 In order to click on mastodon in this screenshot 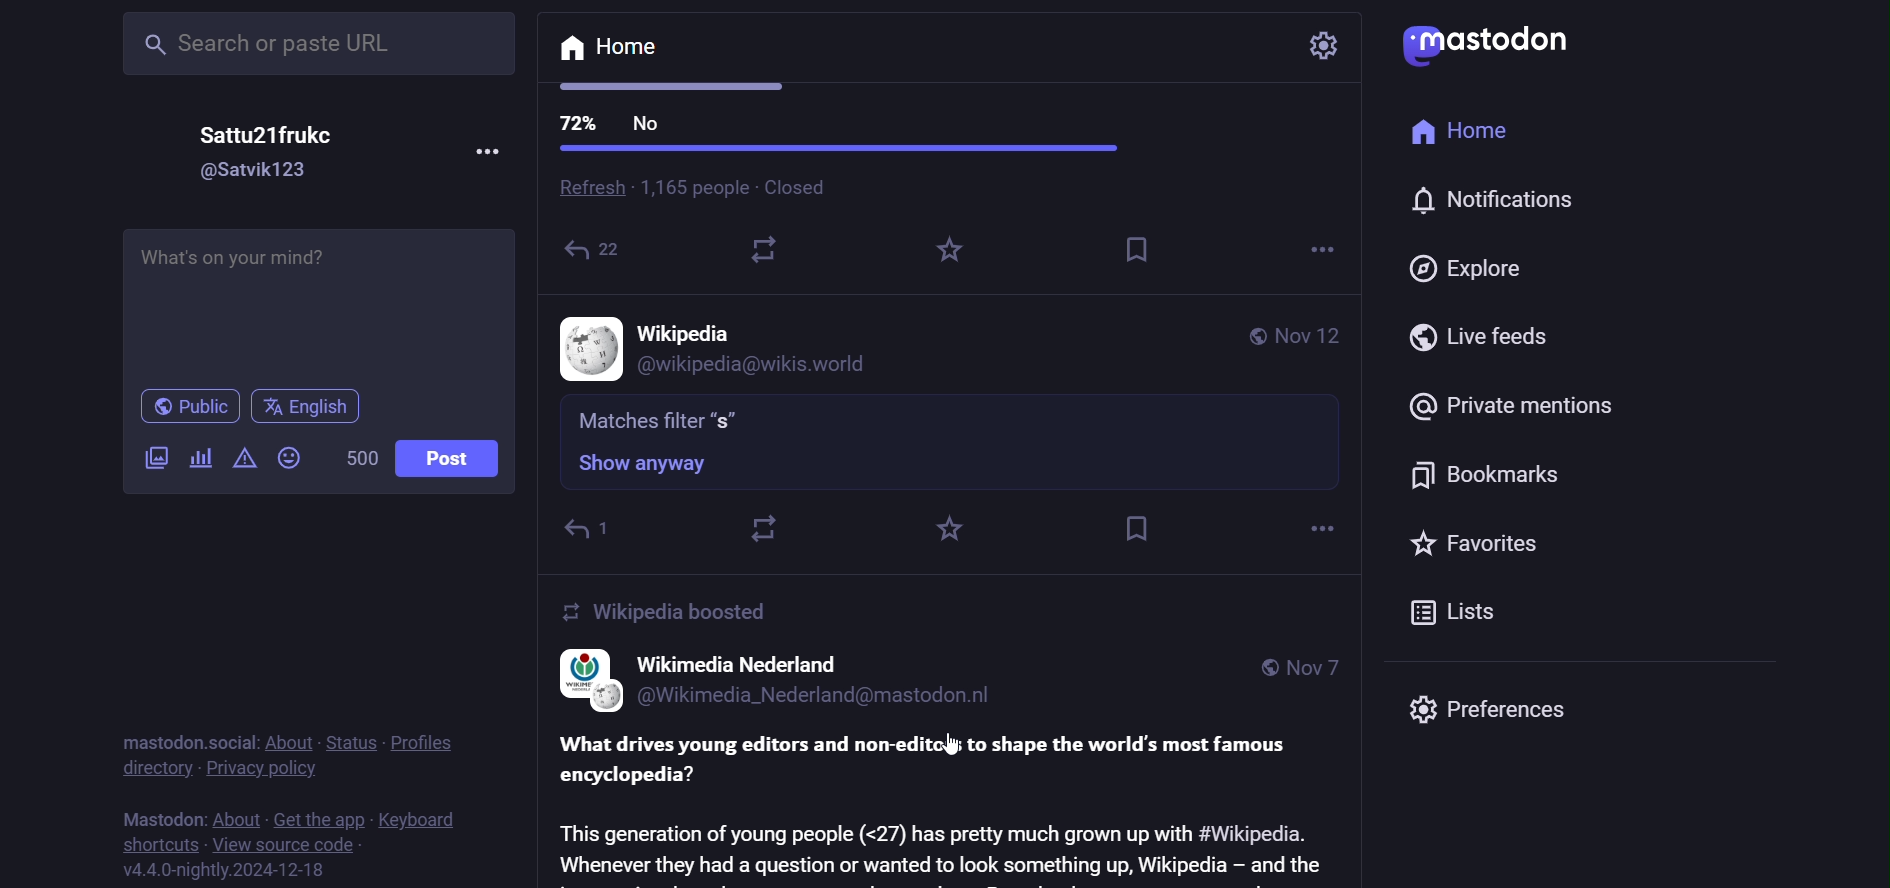, I will do `click(156, 818)`.